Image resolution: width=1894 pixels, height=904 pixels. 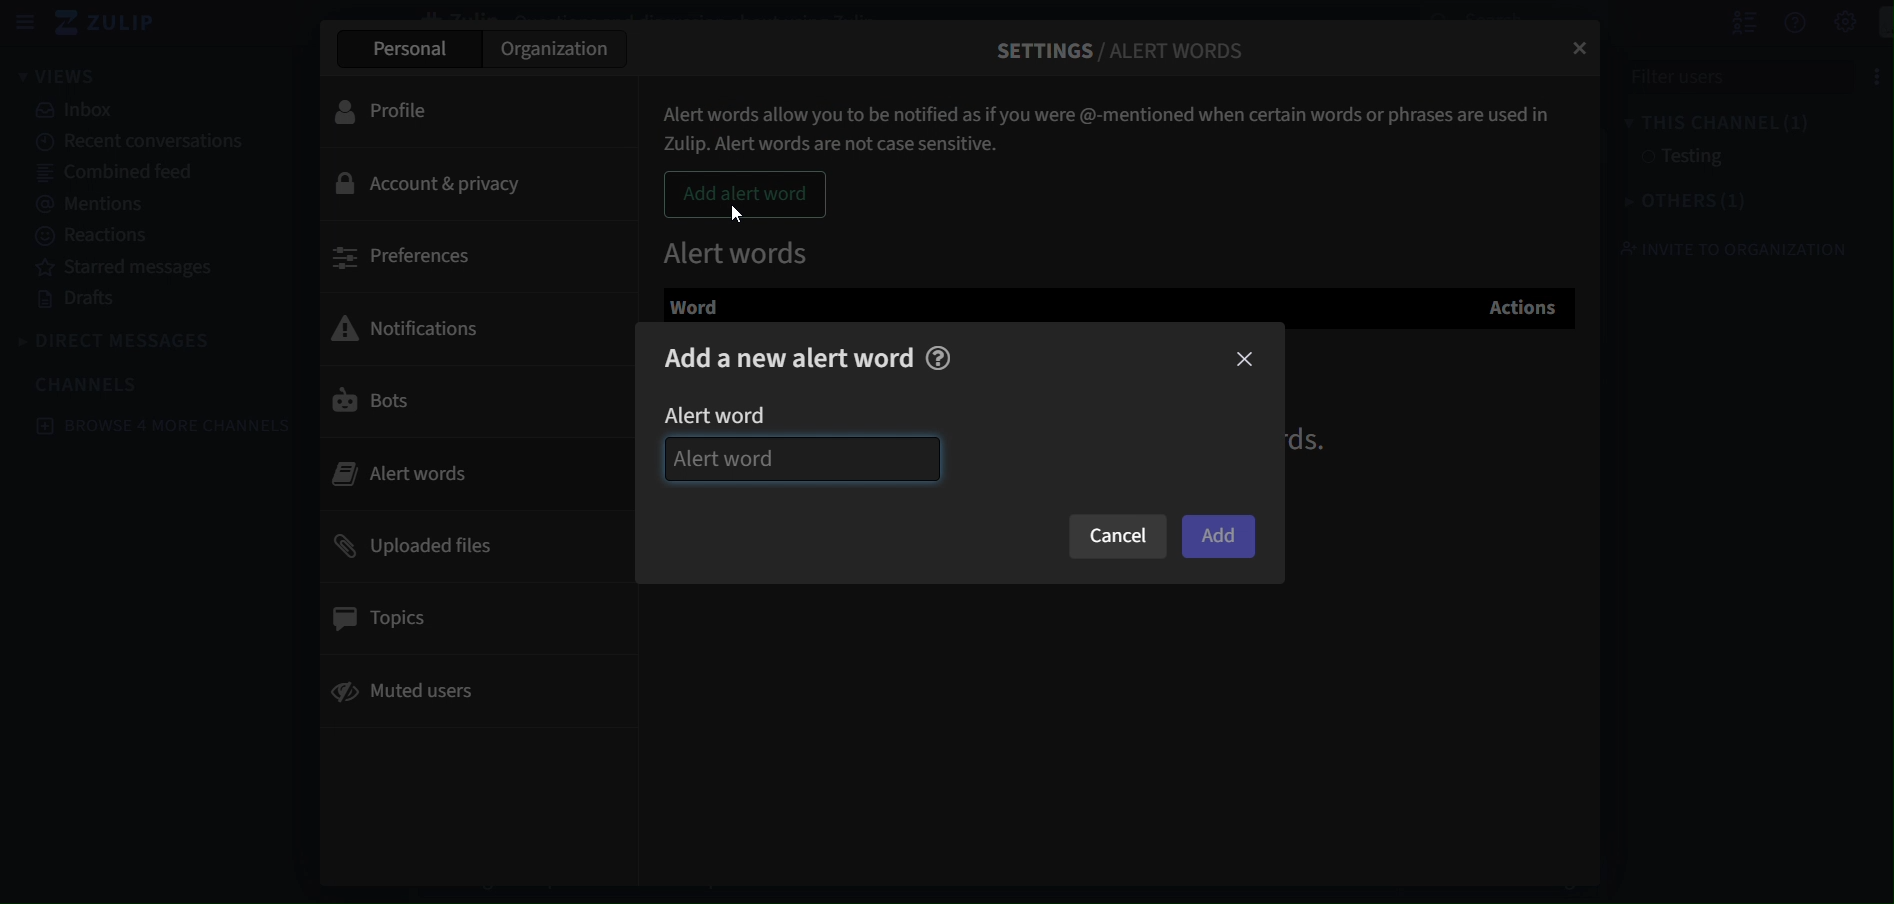 I want to click on recent conversations, so click(x=135, y=142).